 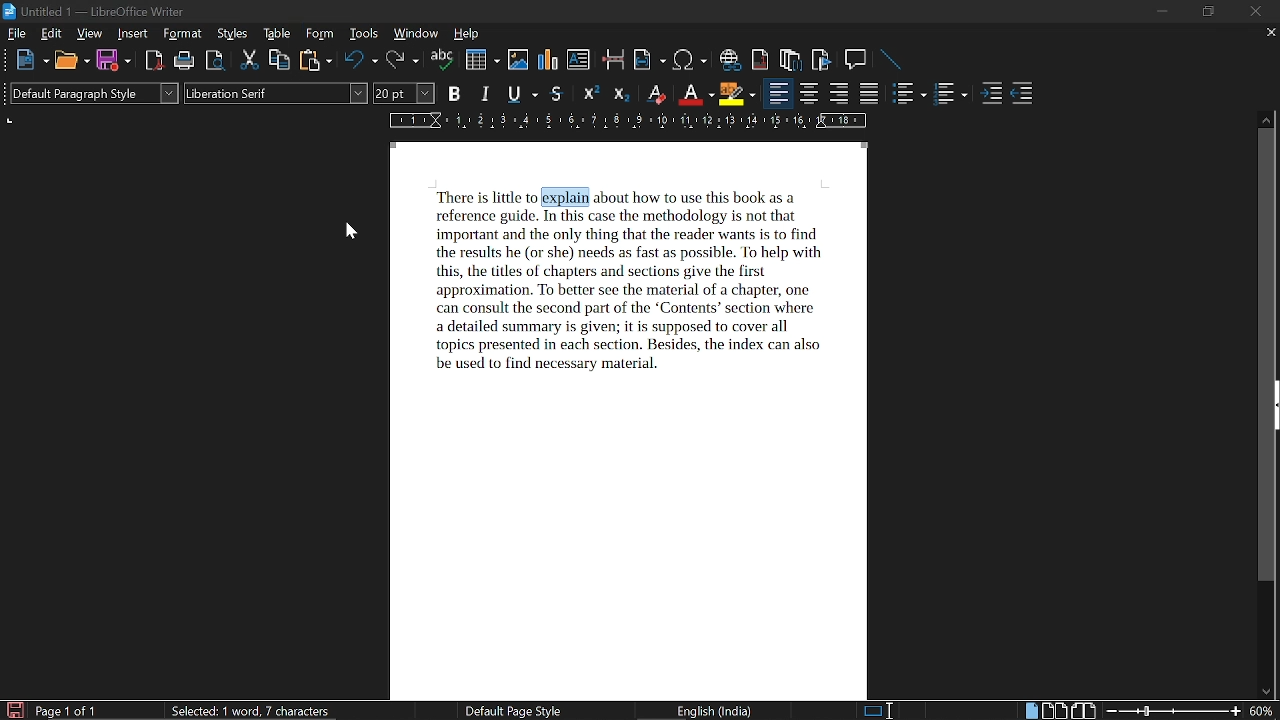 I want to click on insert comment, so click(x=856, y=59).